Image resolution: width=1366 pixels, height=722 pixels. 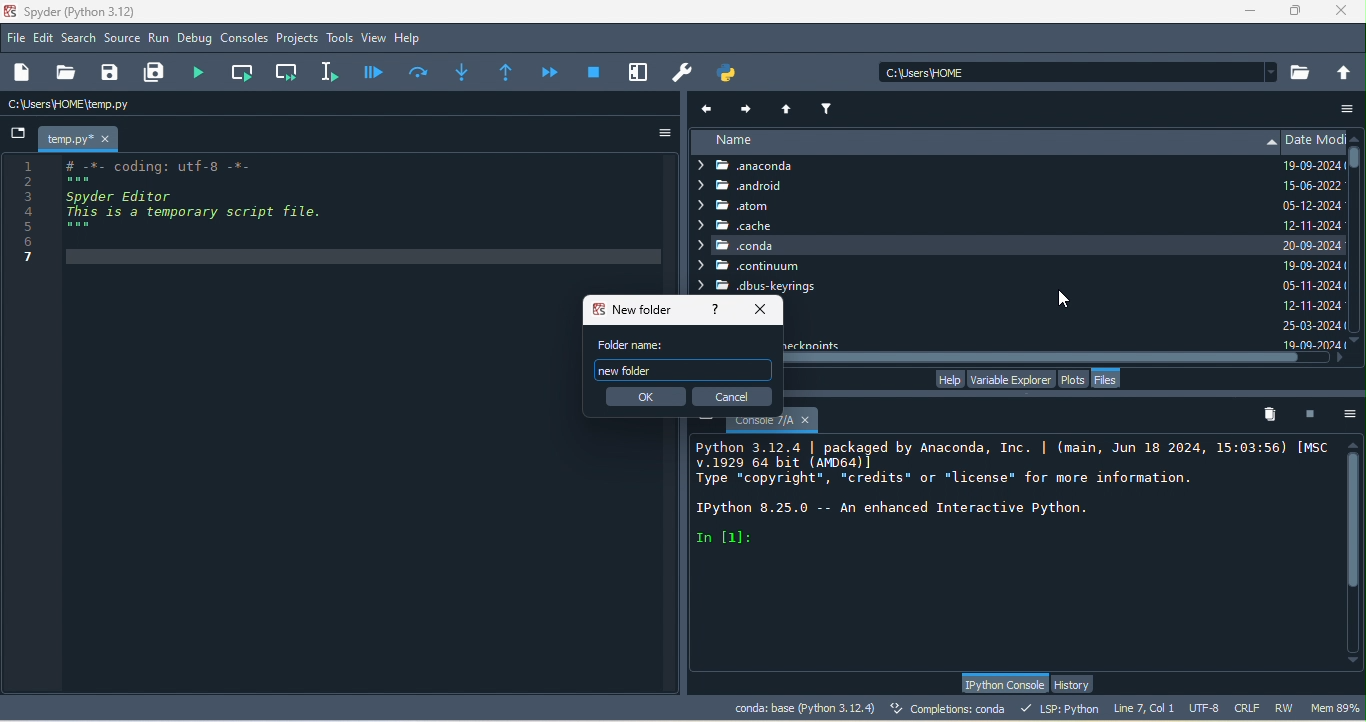 What do you see at coordinates (761, 166) in the screenshot?
I see `anaconda` at bounding box center [761, 166].